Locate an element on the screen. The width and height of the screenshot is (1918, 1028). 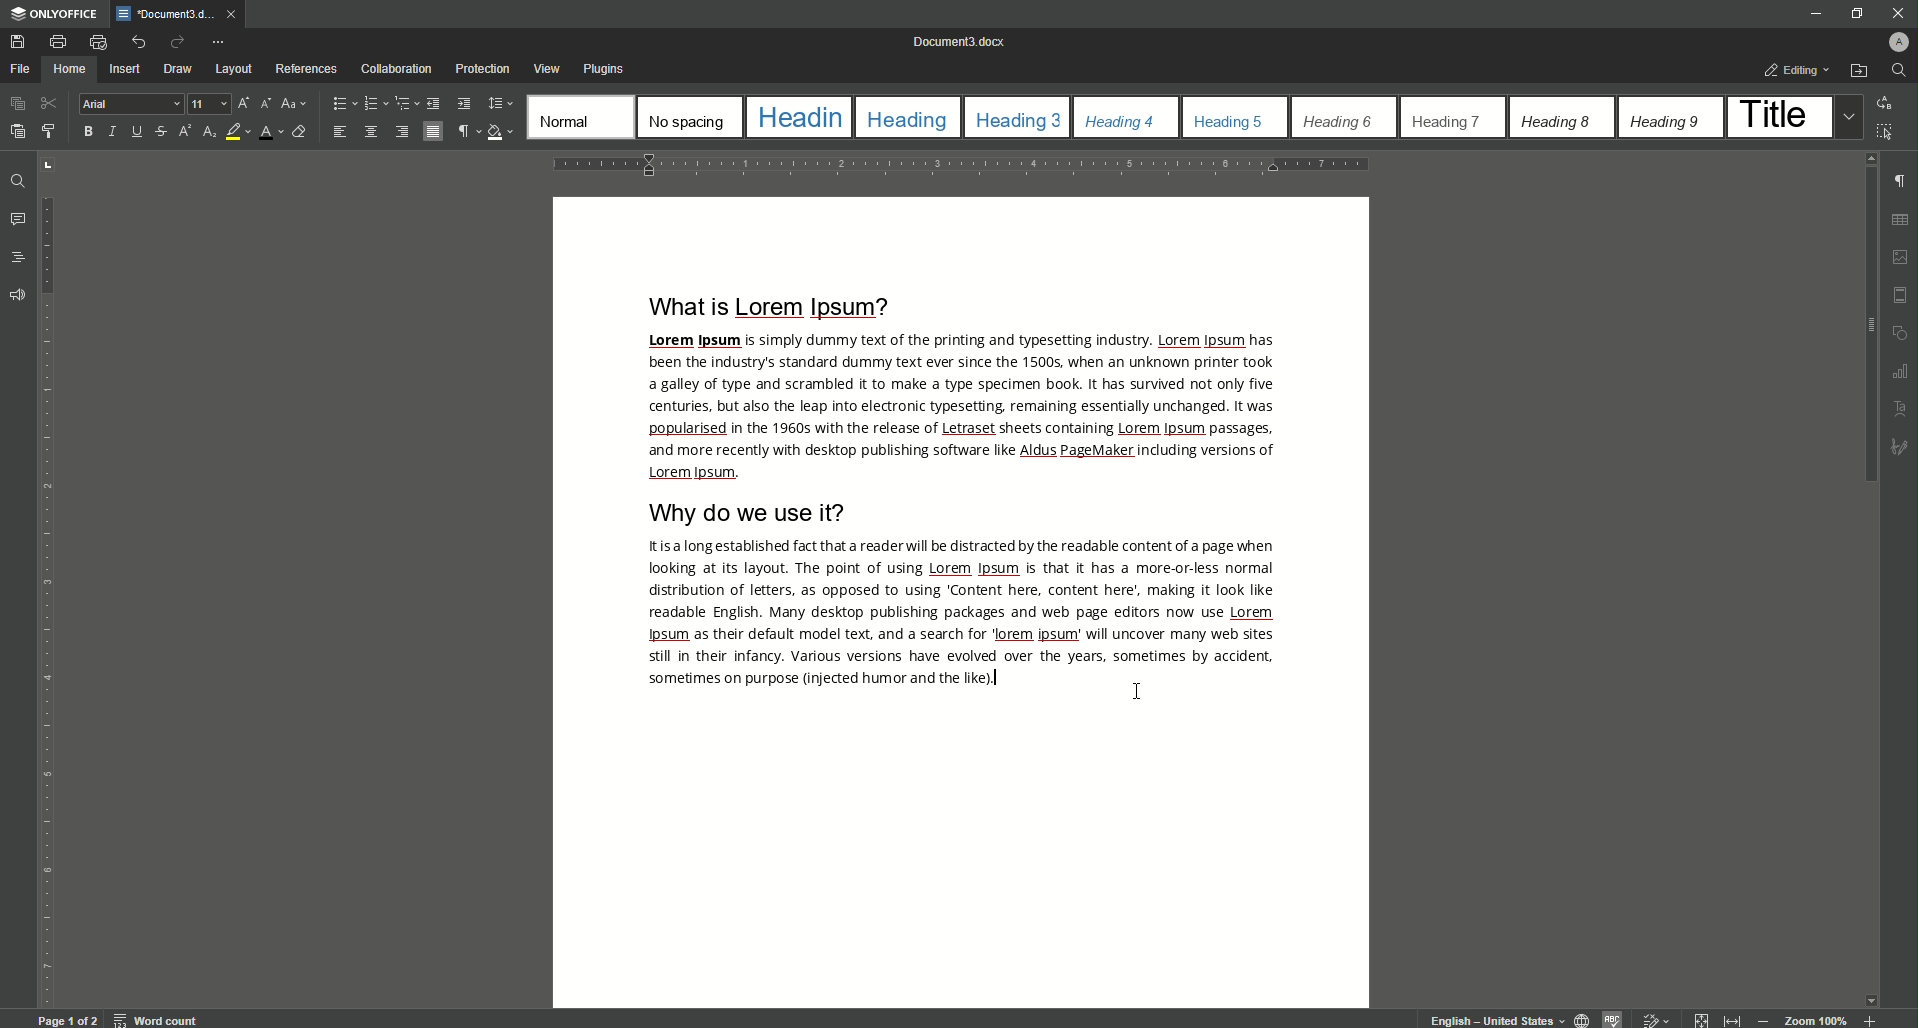
Text uppercase is located at coordinates (1904, 409).